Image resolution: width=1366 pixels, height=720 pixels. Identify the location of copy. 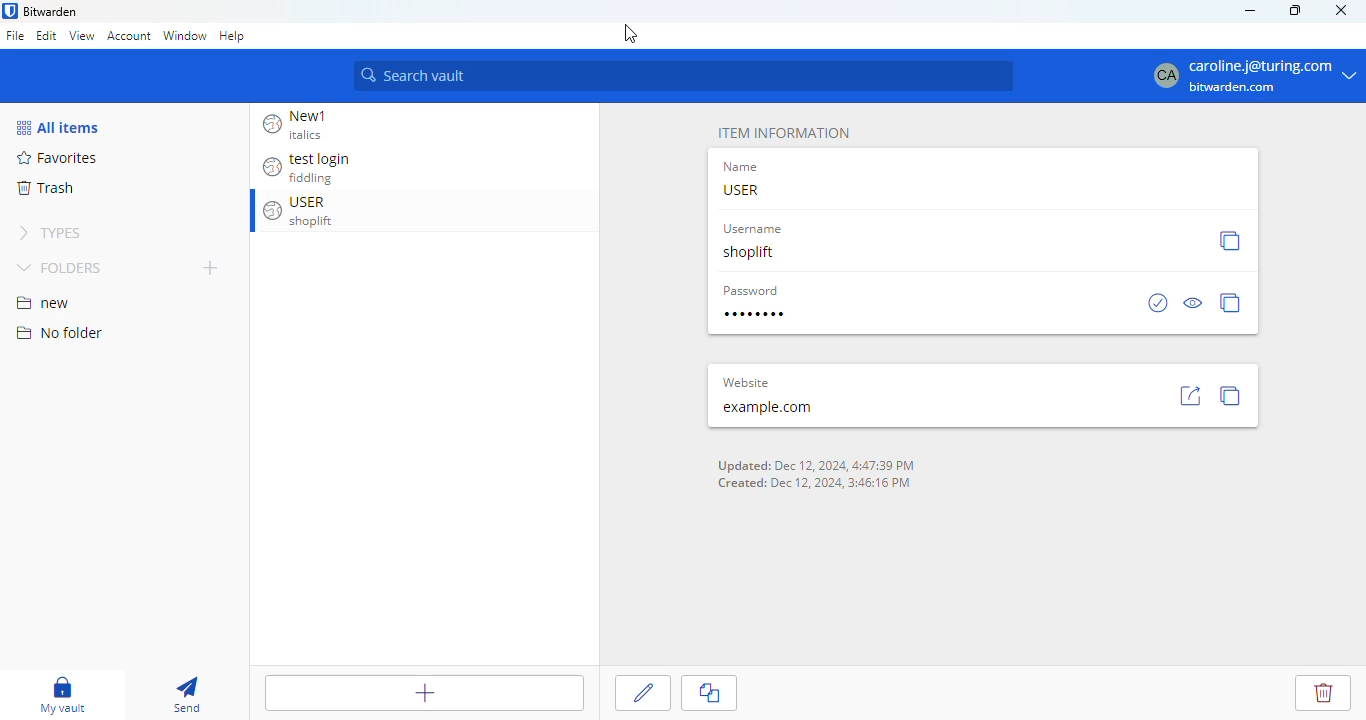
(1233, 303).